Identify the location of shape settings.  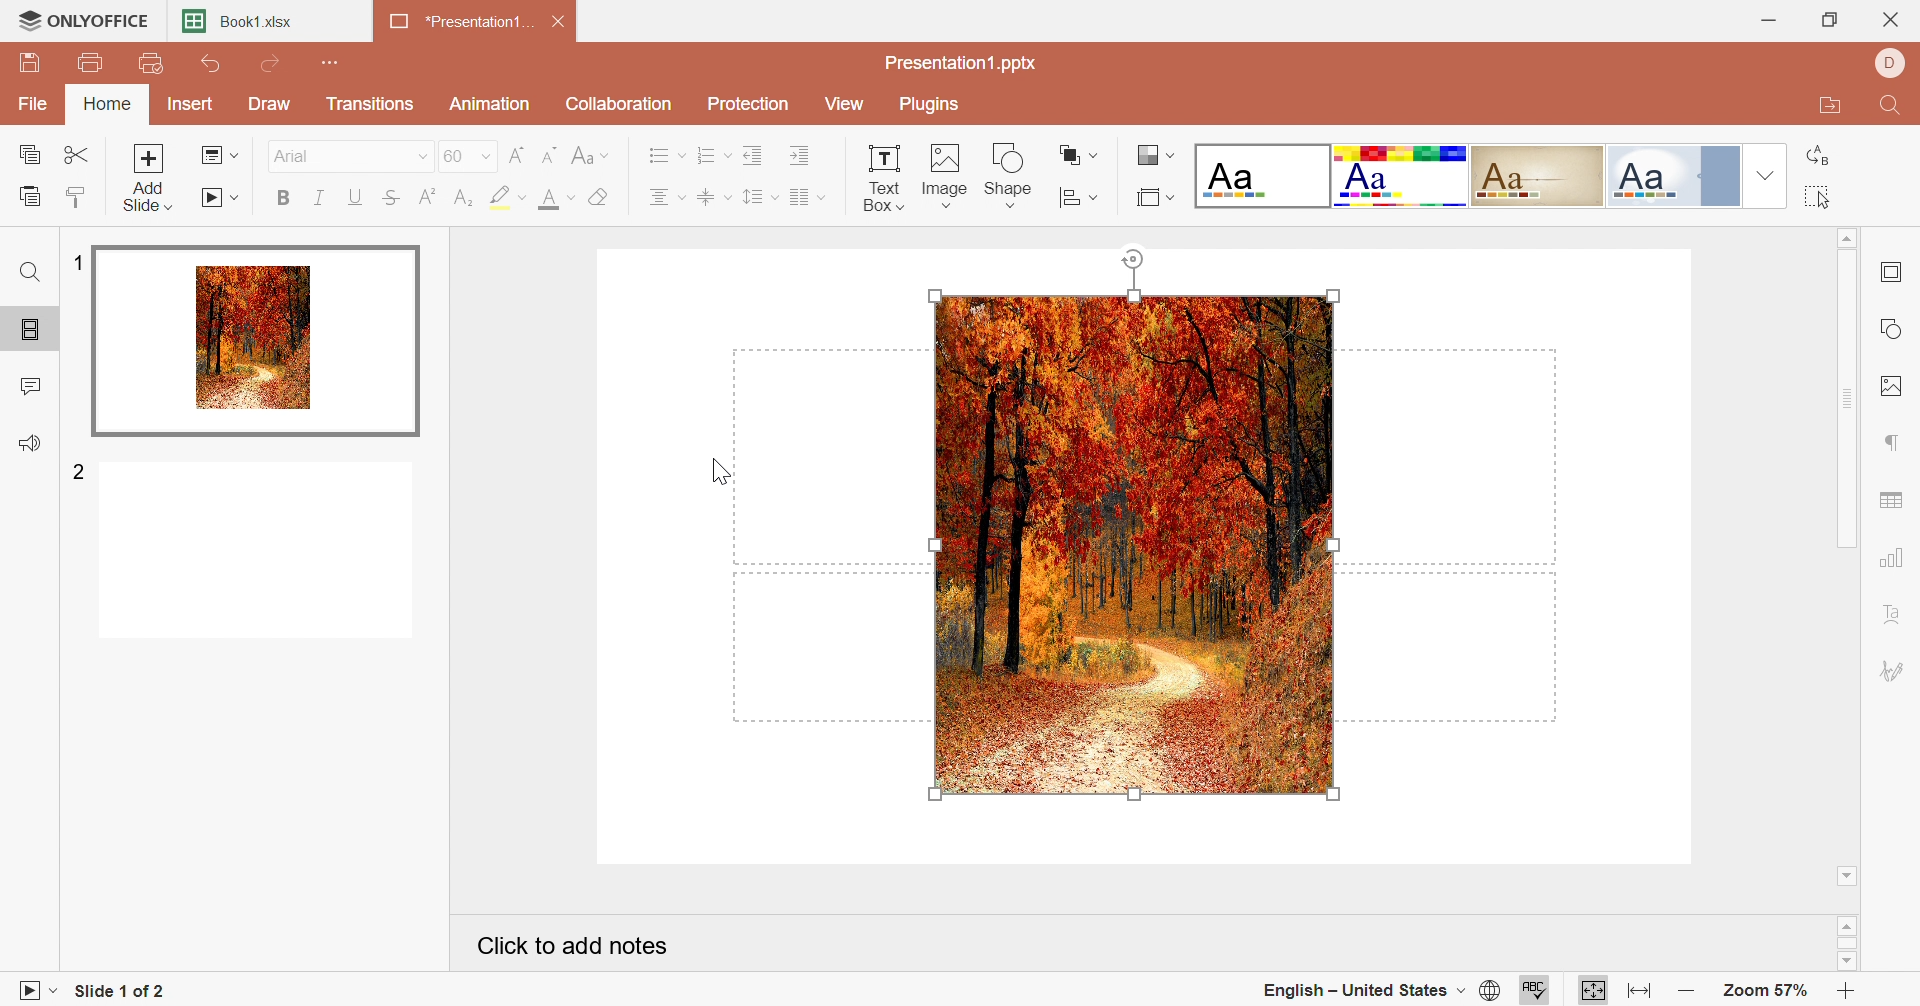
(1894, 324).